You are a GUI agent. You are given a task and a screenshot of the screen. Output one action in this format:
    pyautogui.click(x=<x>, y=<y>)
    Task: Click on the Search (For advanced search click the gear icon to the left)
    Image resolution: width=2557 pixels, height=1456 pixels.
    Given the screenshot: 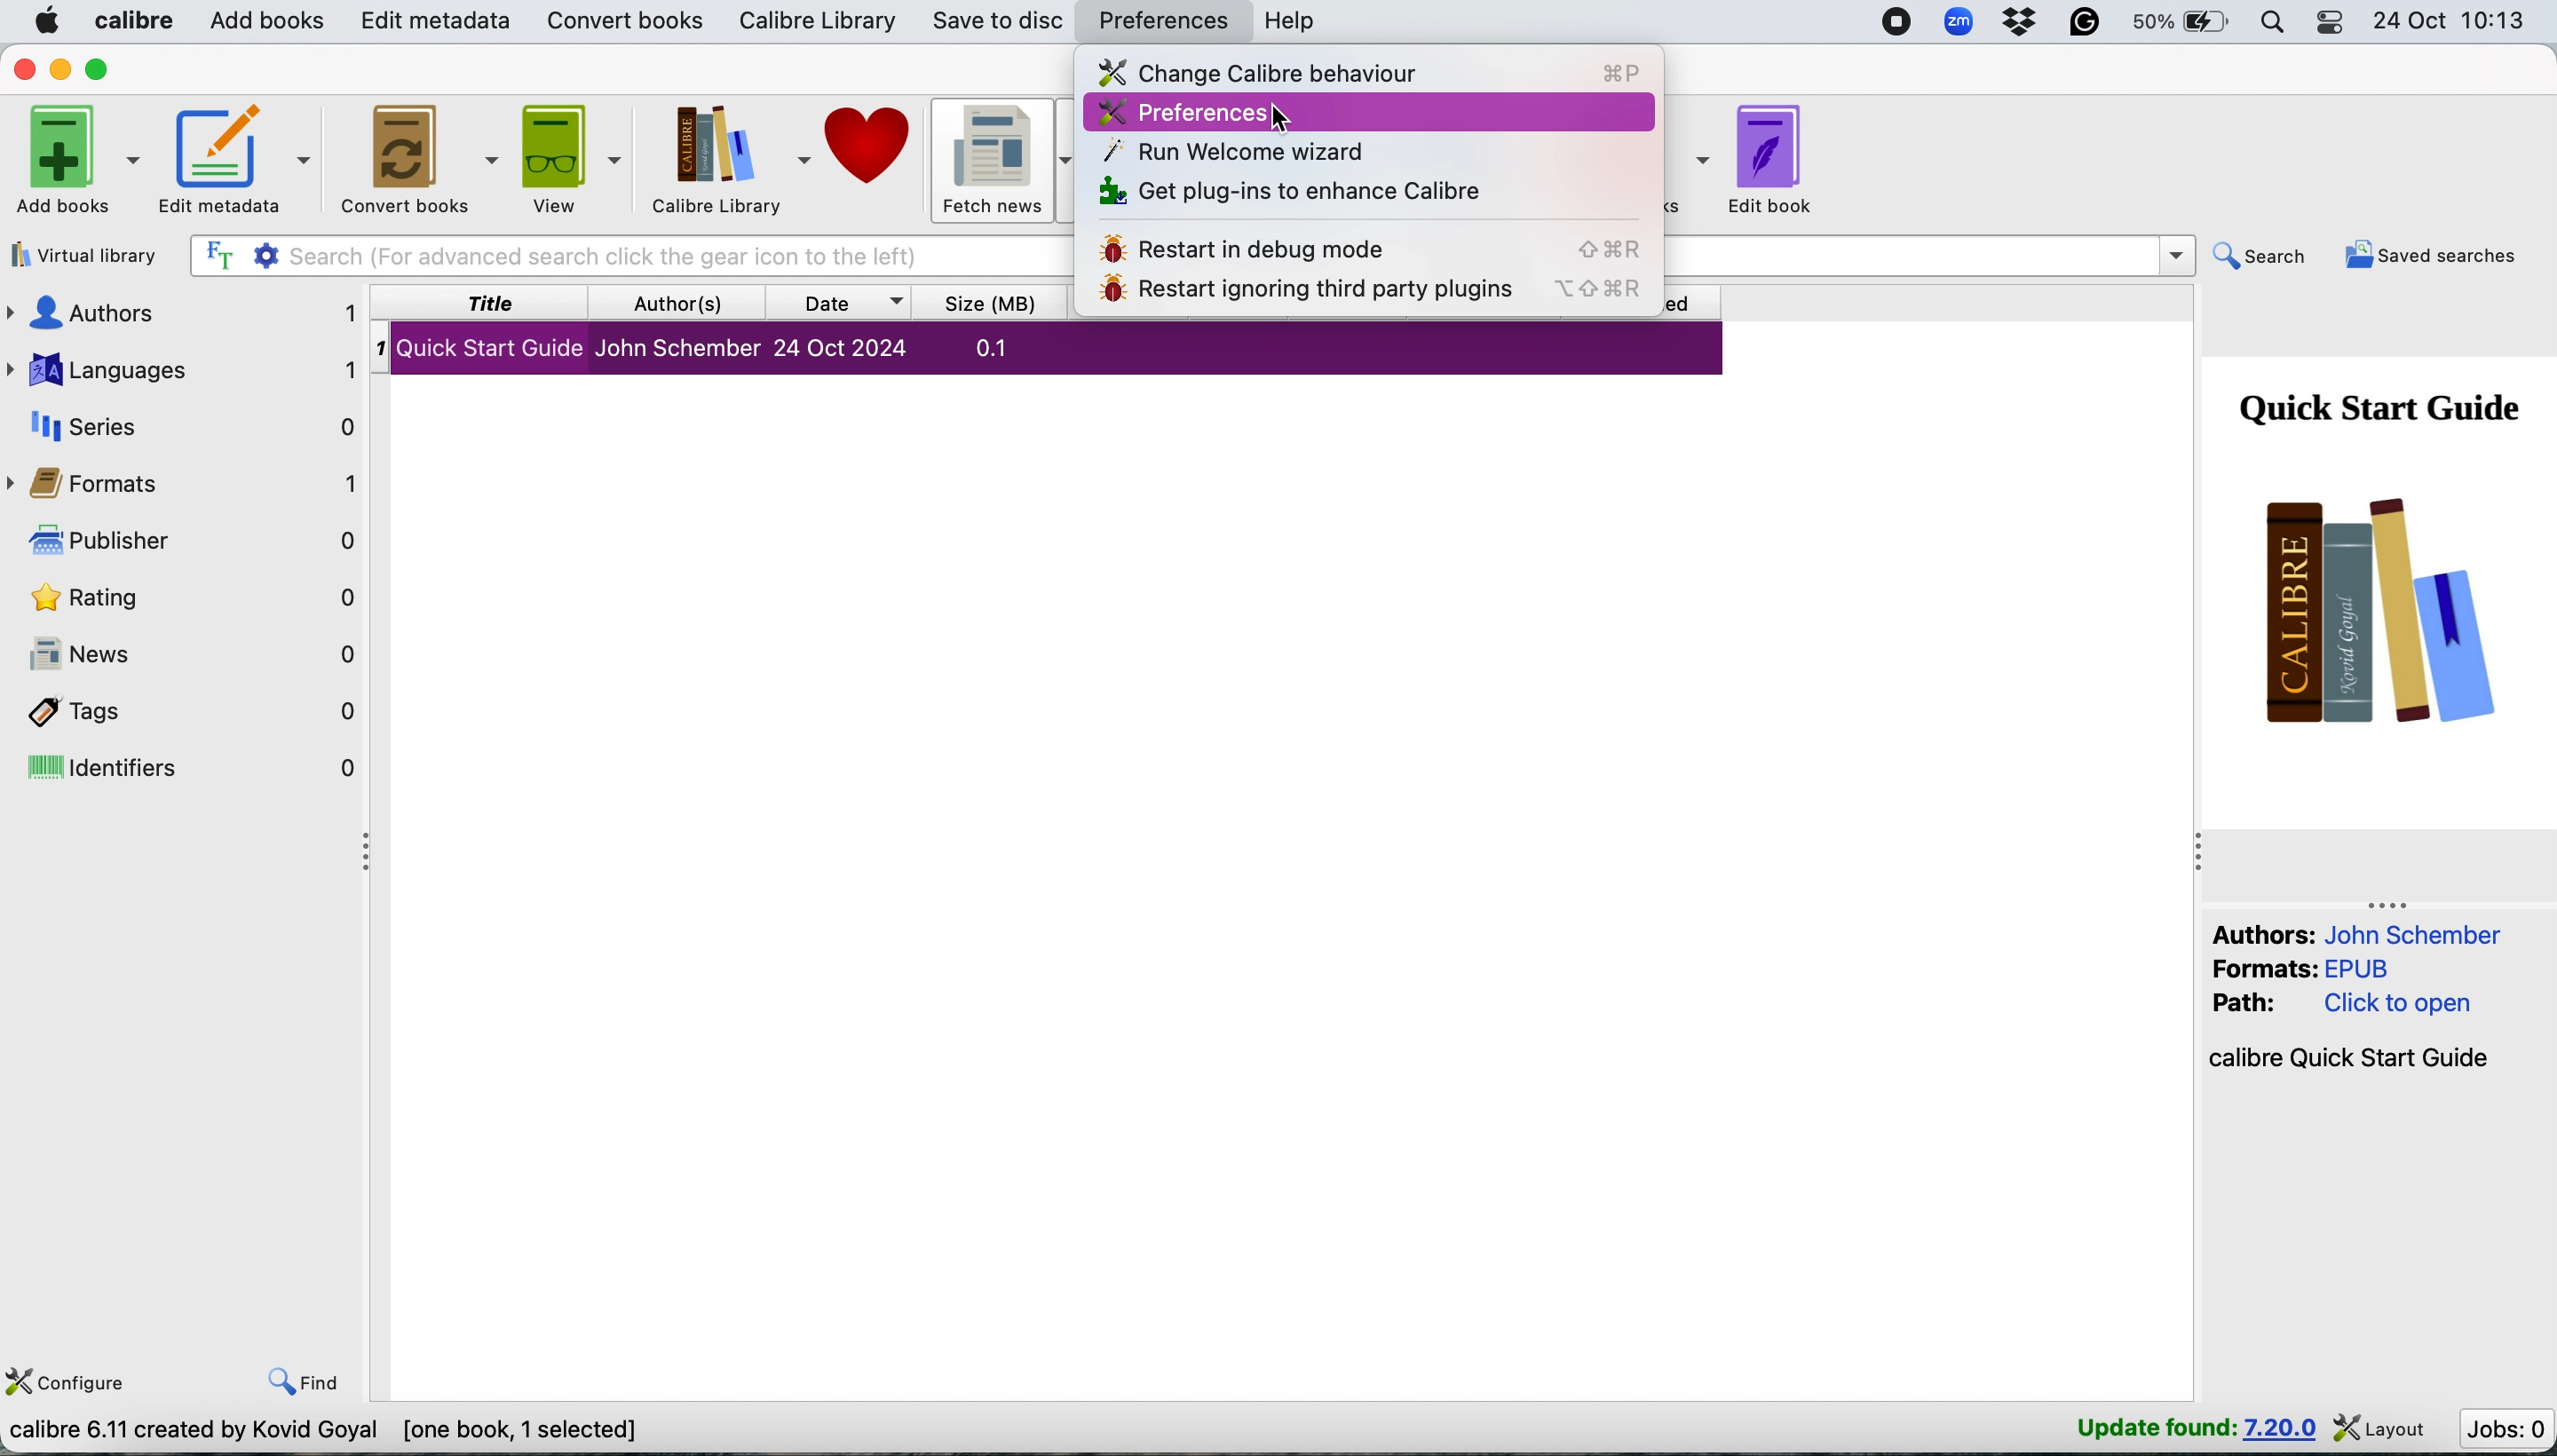 What is the action you would take?
    pyautogui.click(x=629, y=255)
    